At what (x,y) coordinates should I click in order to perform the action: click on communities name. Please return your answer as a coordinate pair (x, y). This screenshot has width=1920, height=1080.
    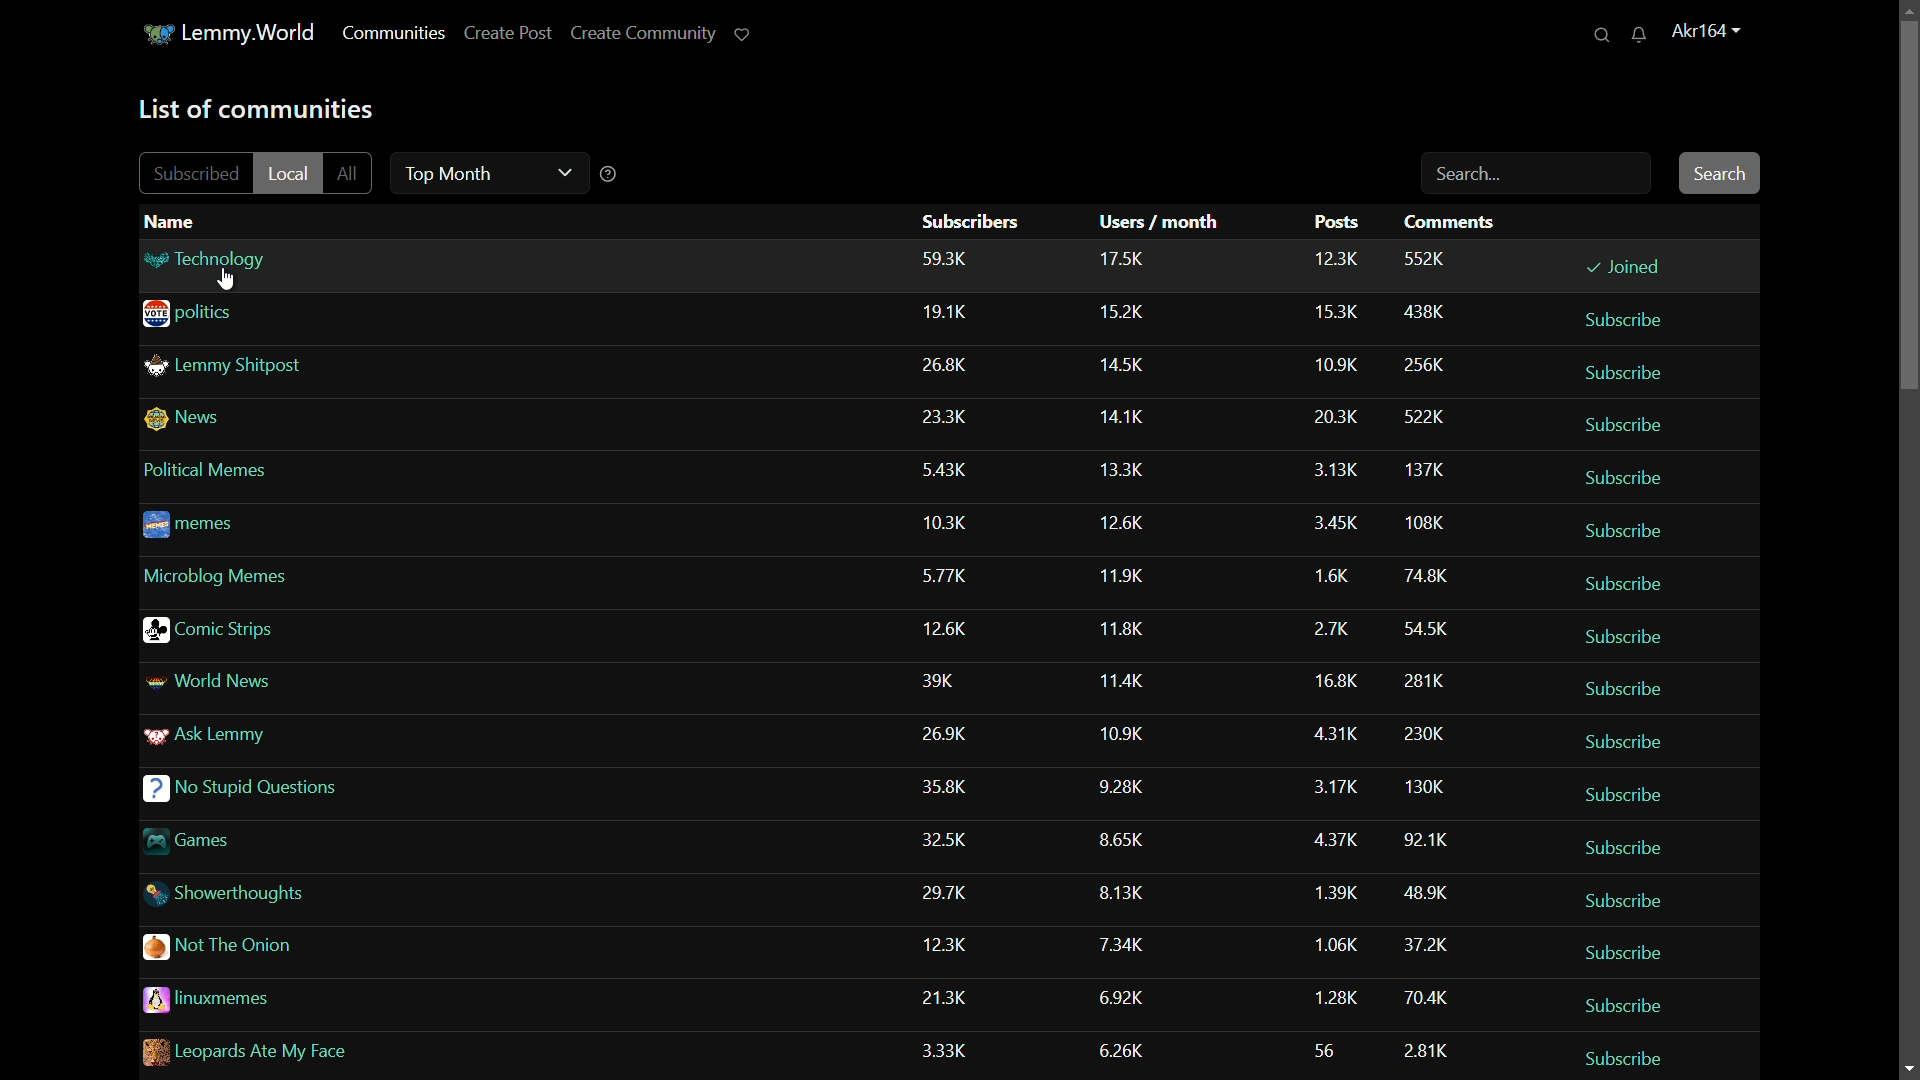
    Looking at the image, I should click on (226, 362).